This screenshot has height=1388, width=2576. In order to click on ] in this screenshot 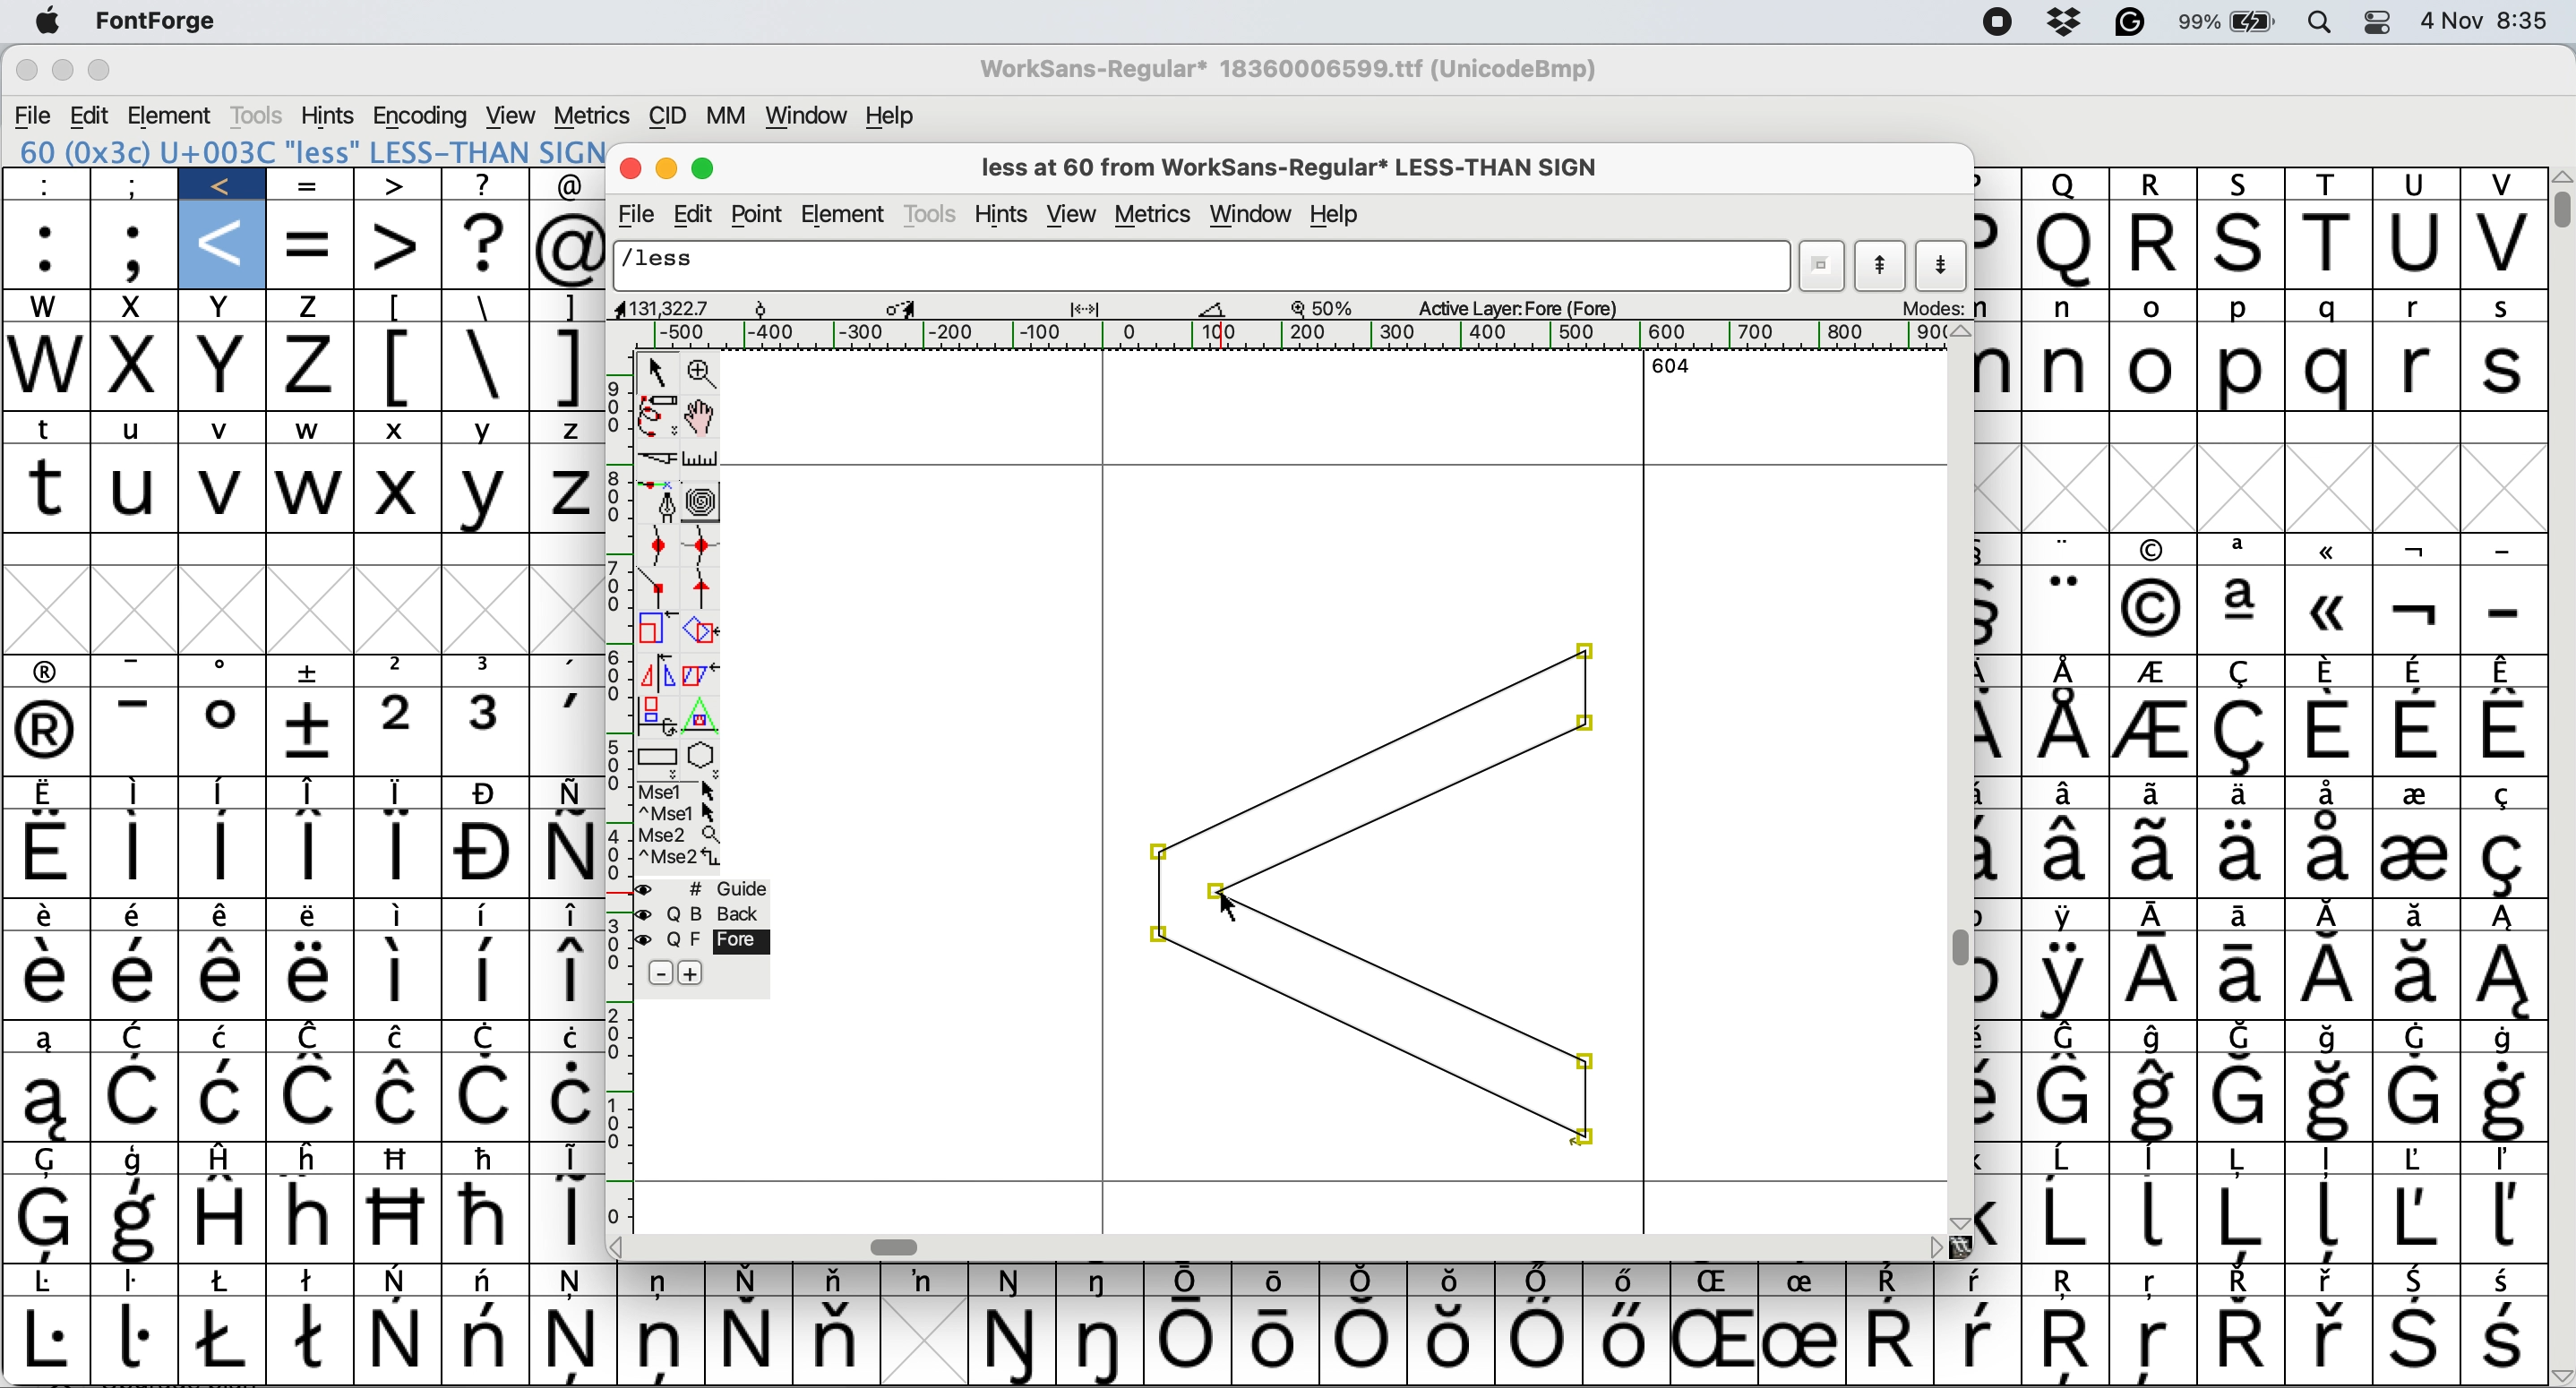, I will do `click(570, 307)`.